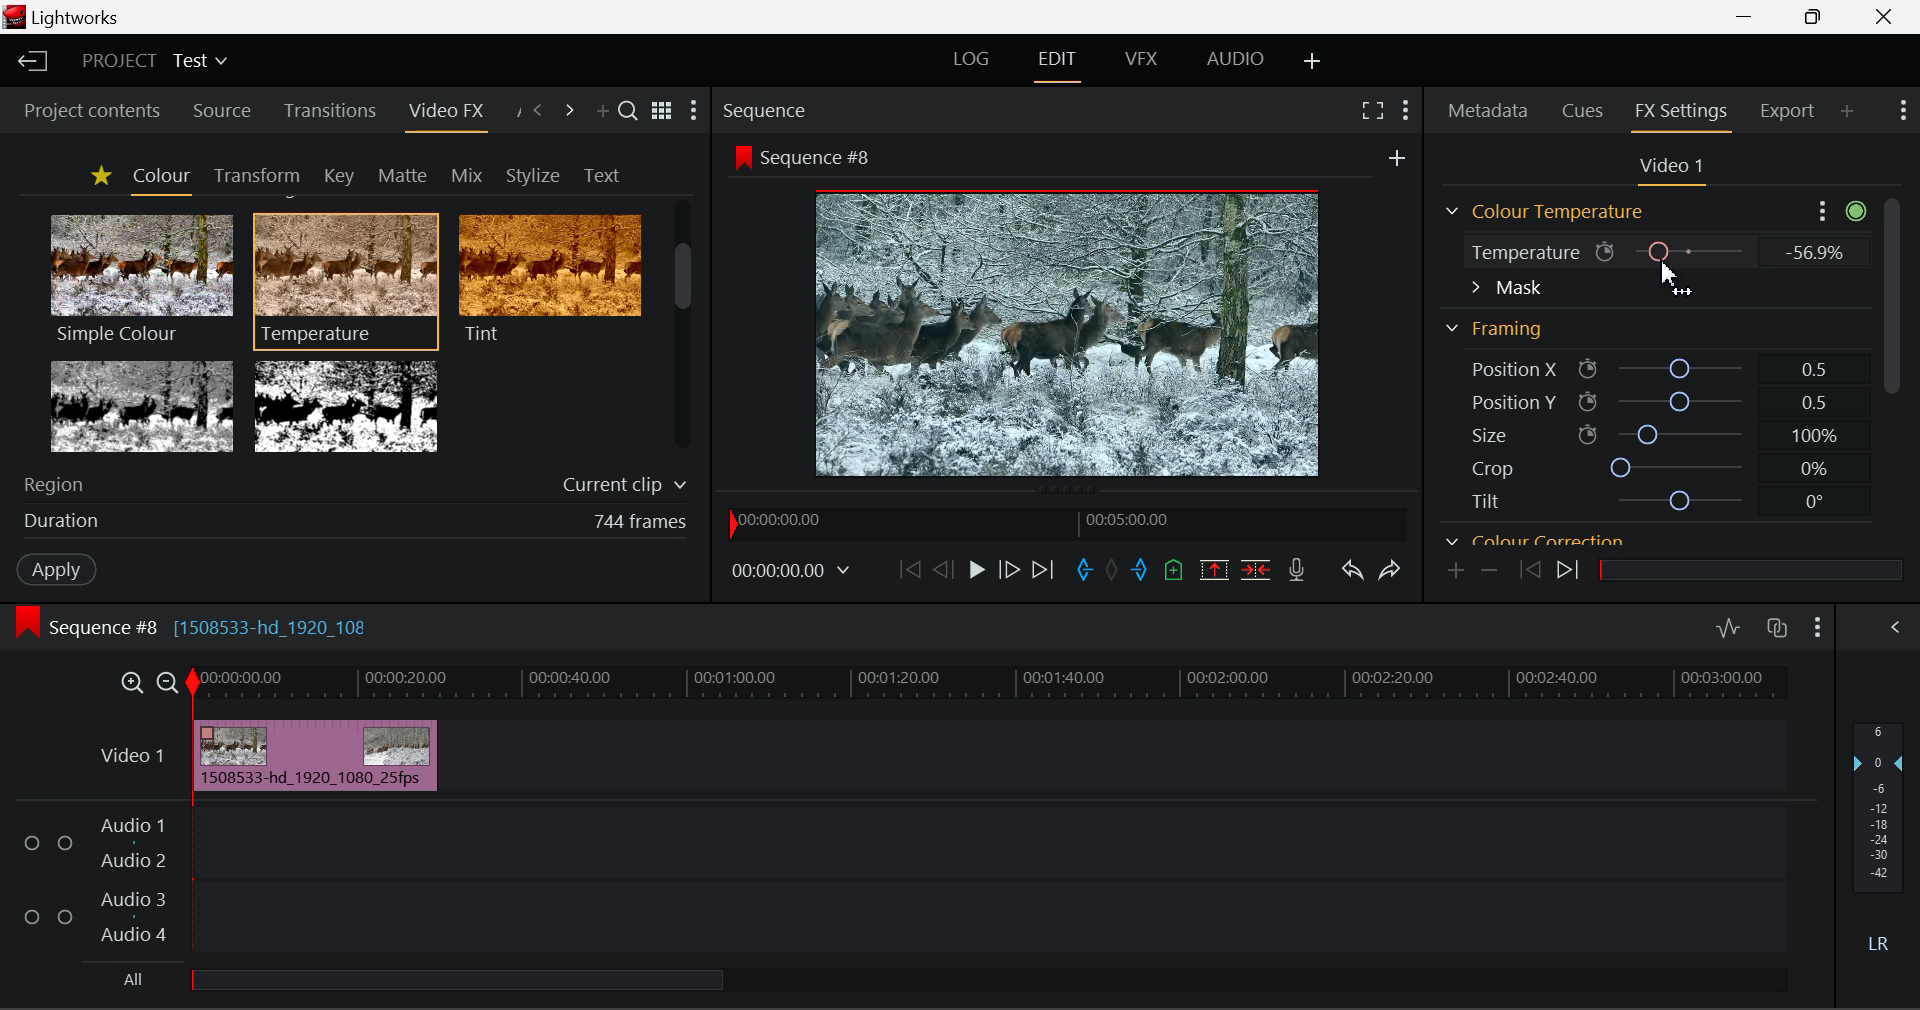  I want to click on Delte/Cut, so click(1259, 570).